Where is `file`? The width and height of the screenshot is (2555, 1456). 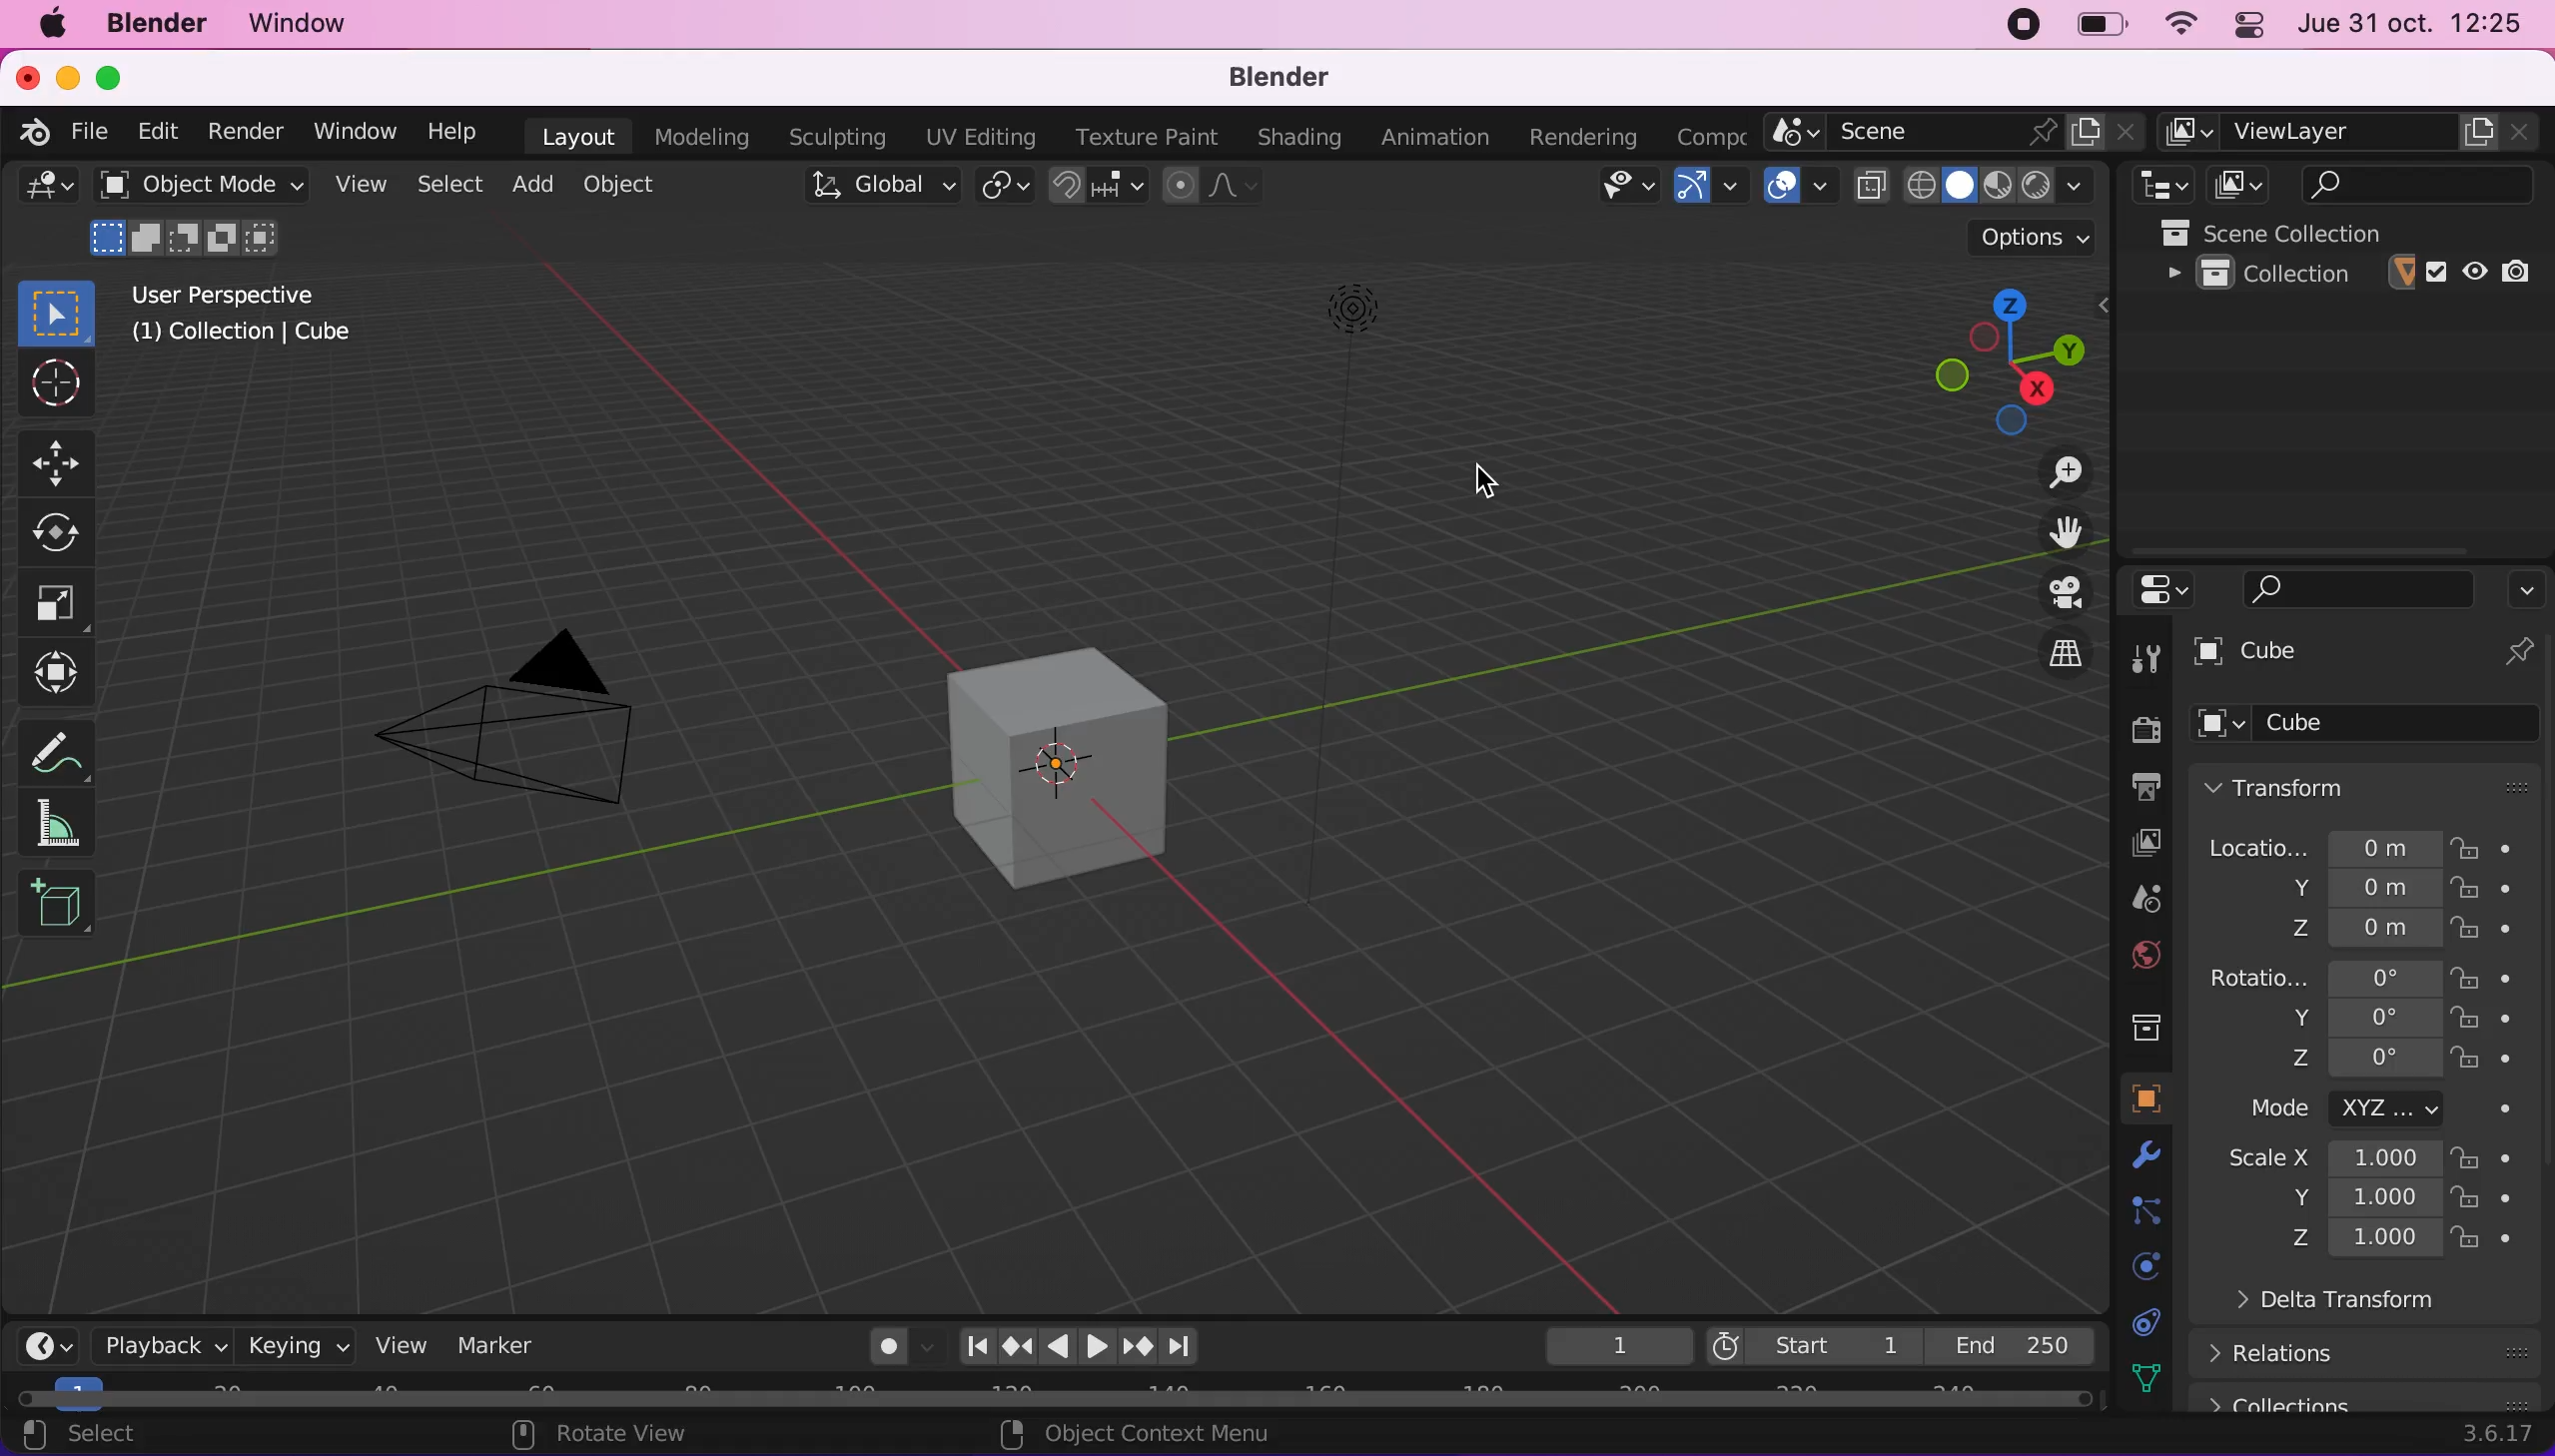
file is located at coordinates (96, 132).